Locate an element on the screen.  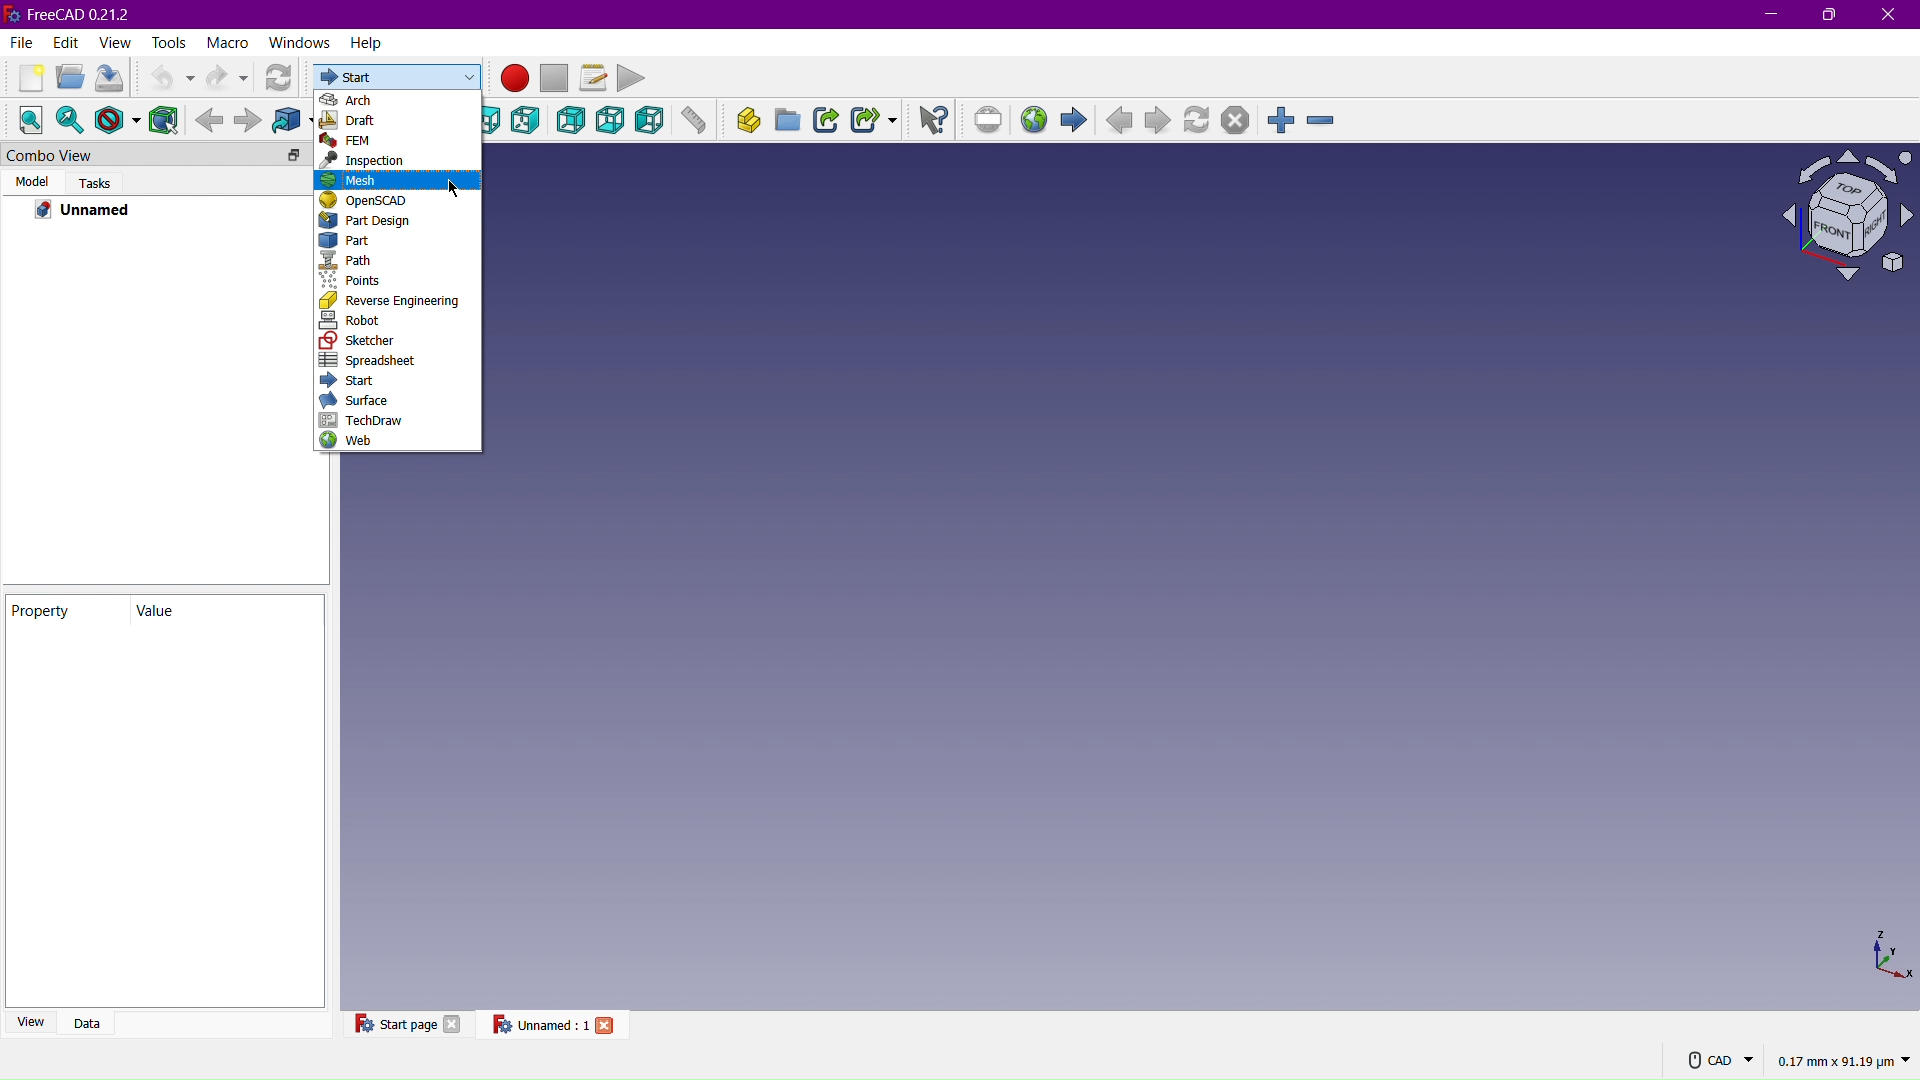
Isometric is located at coordinates (1838, 217).